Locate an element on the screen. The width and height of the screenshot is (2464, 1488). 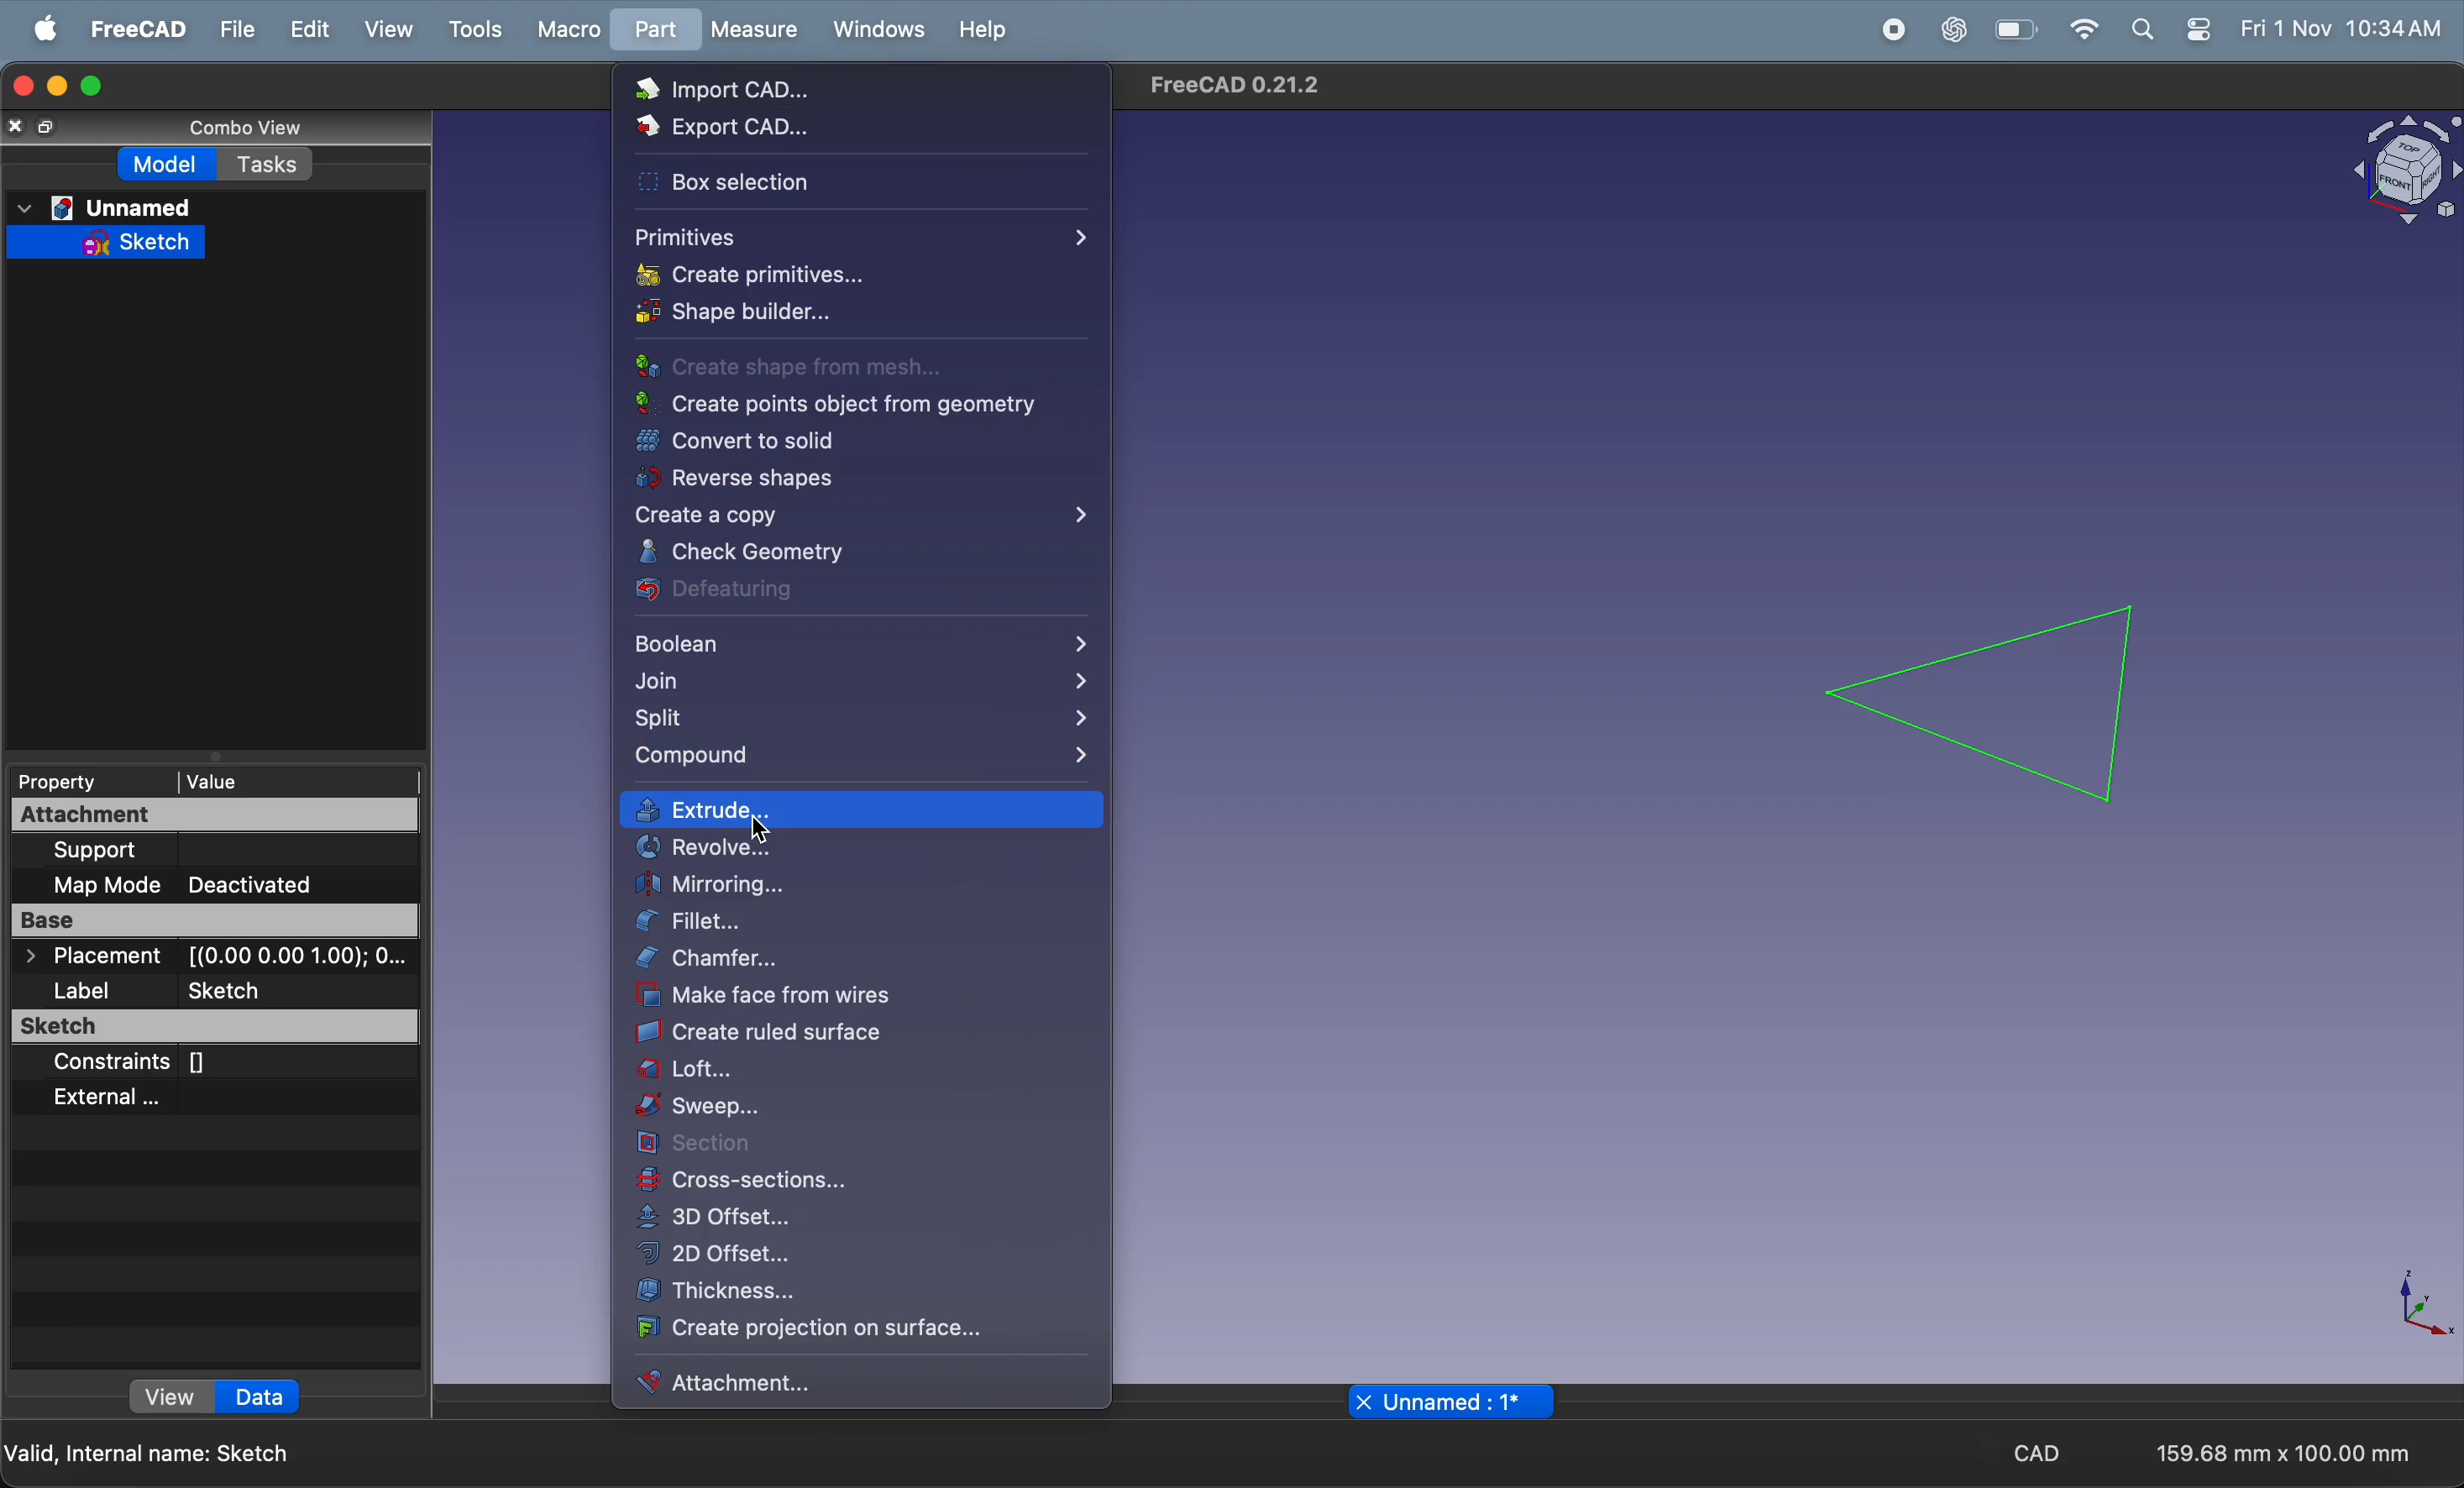
place ment is located at coordinates (219, 958).